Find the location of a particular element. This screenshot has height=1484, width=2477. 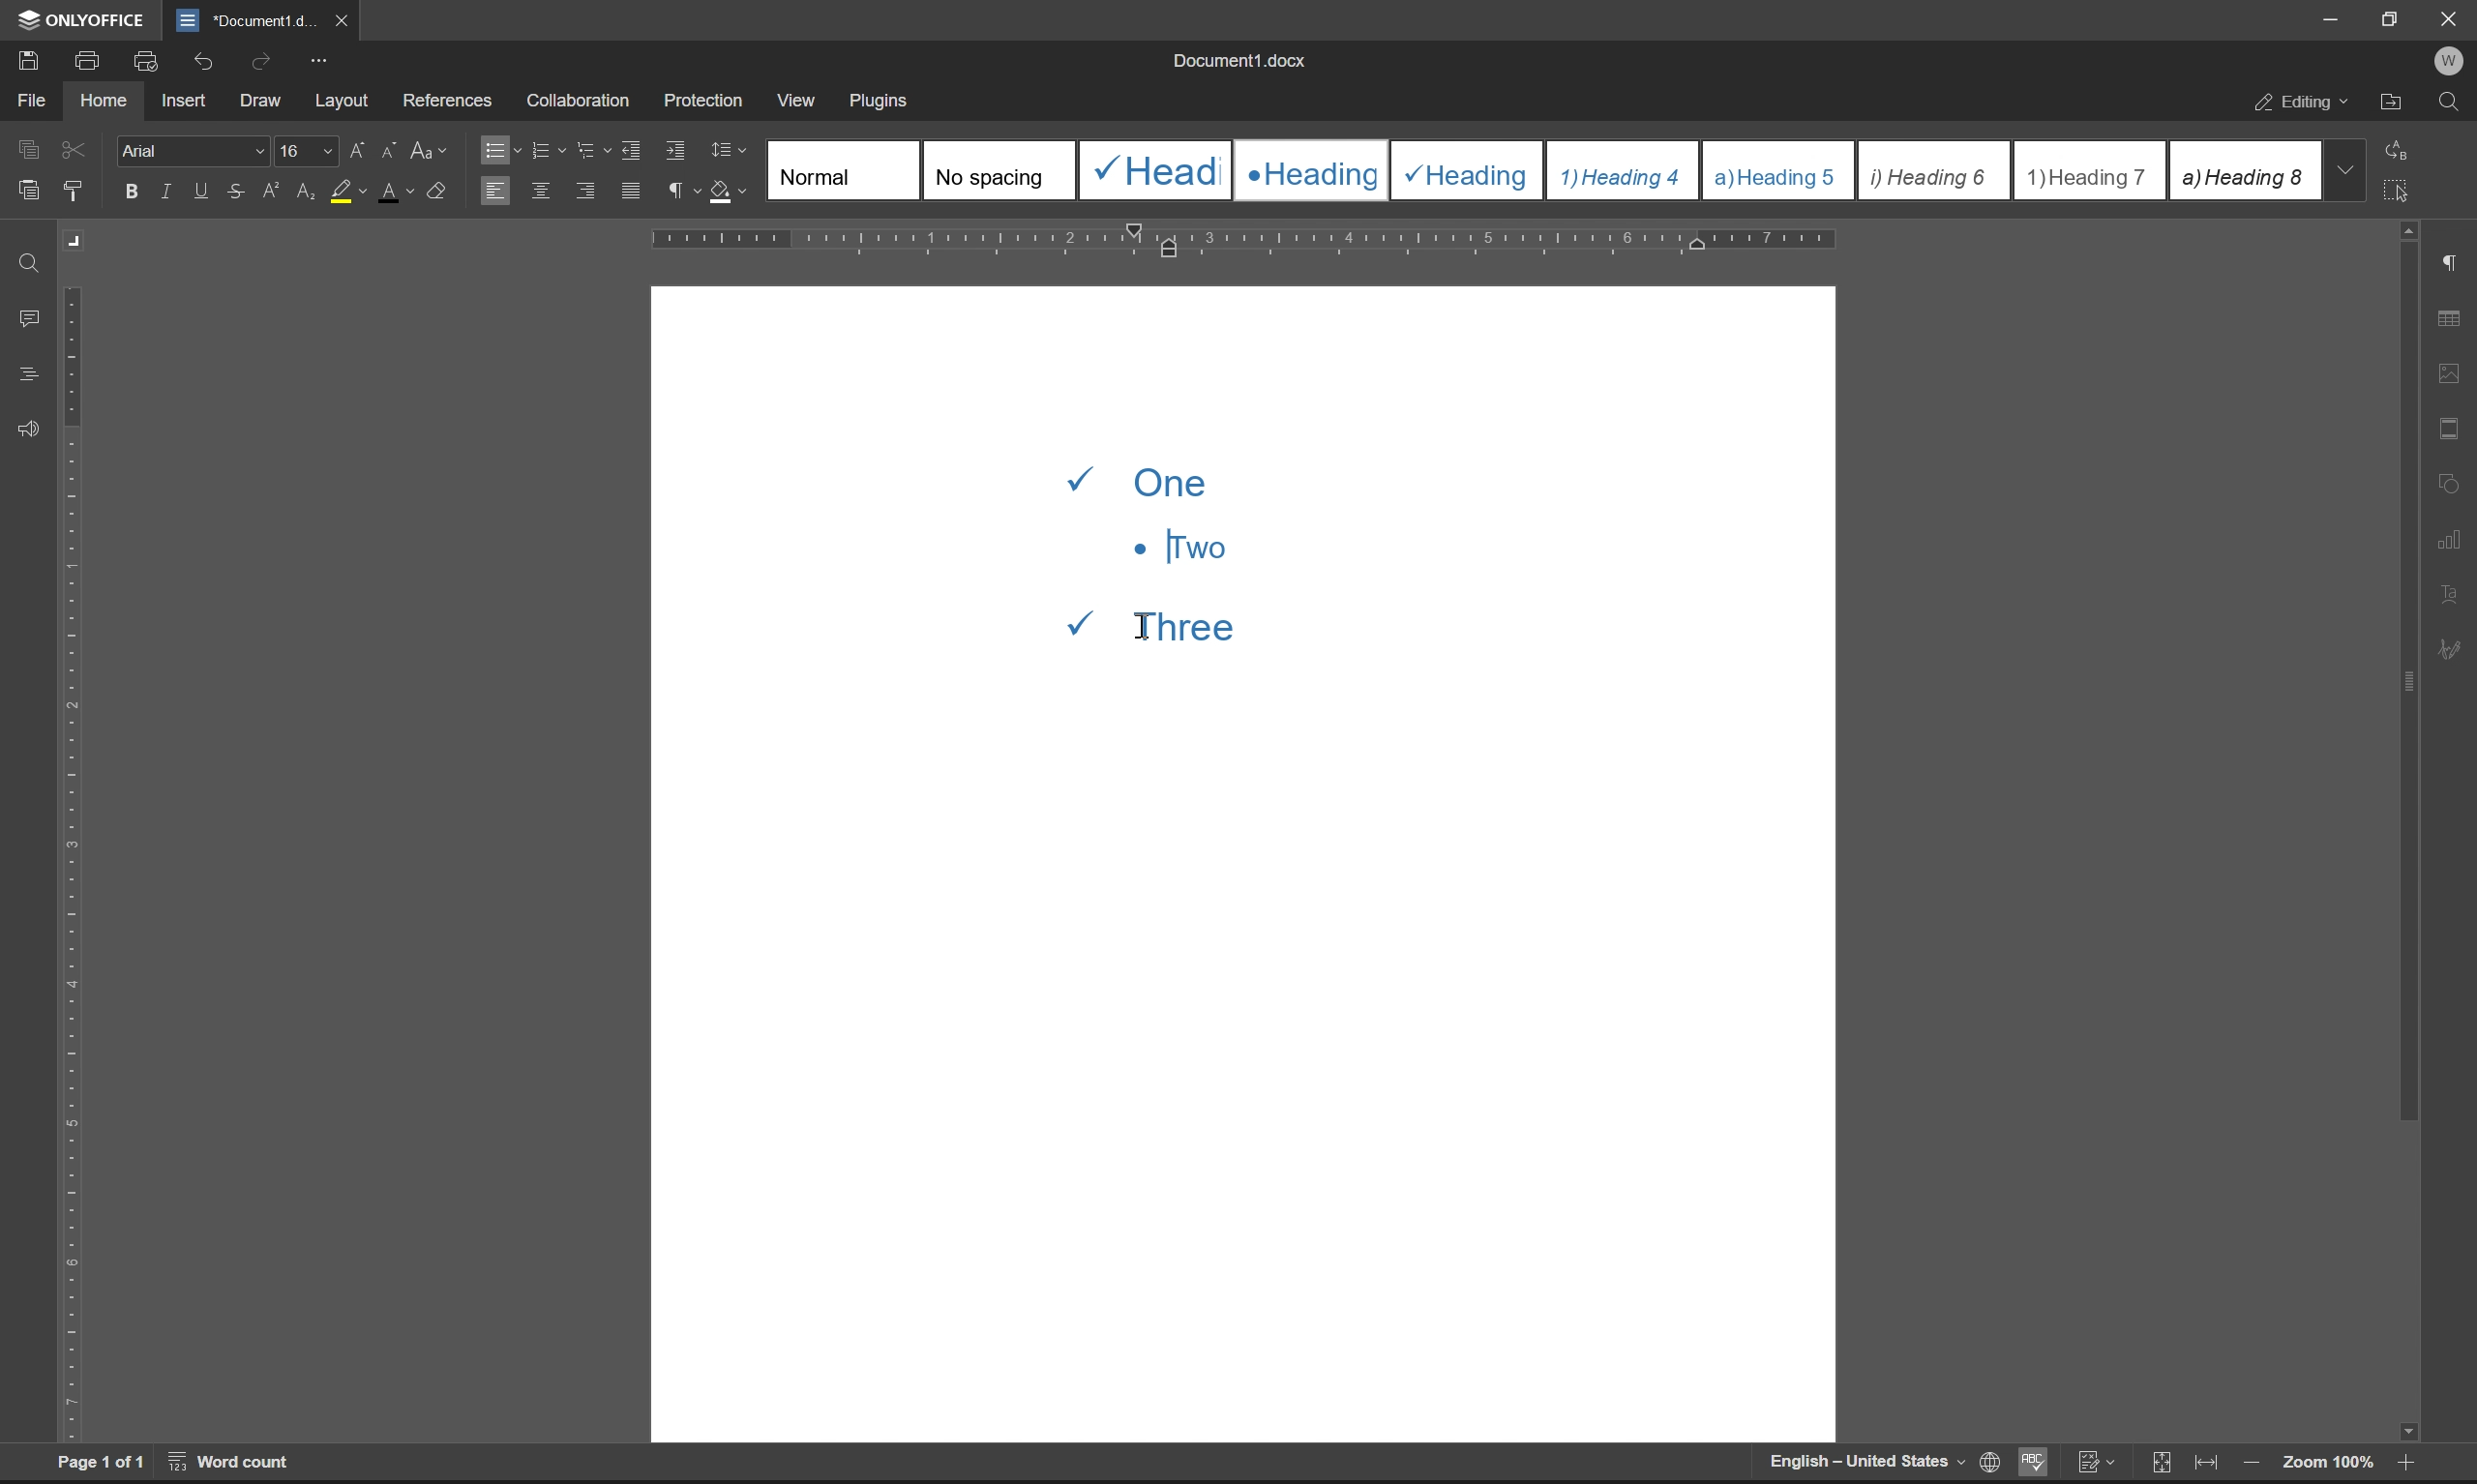

copy style is located at coordinates (73, 192).